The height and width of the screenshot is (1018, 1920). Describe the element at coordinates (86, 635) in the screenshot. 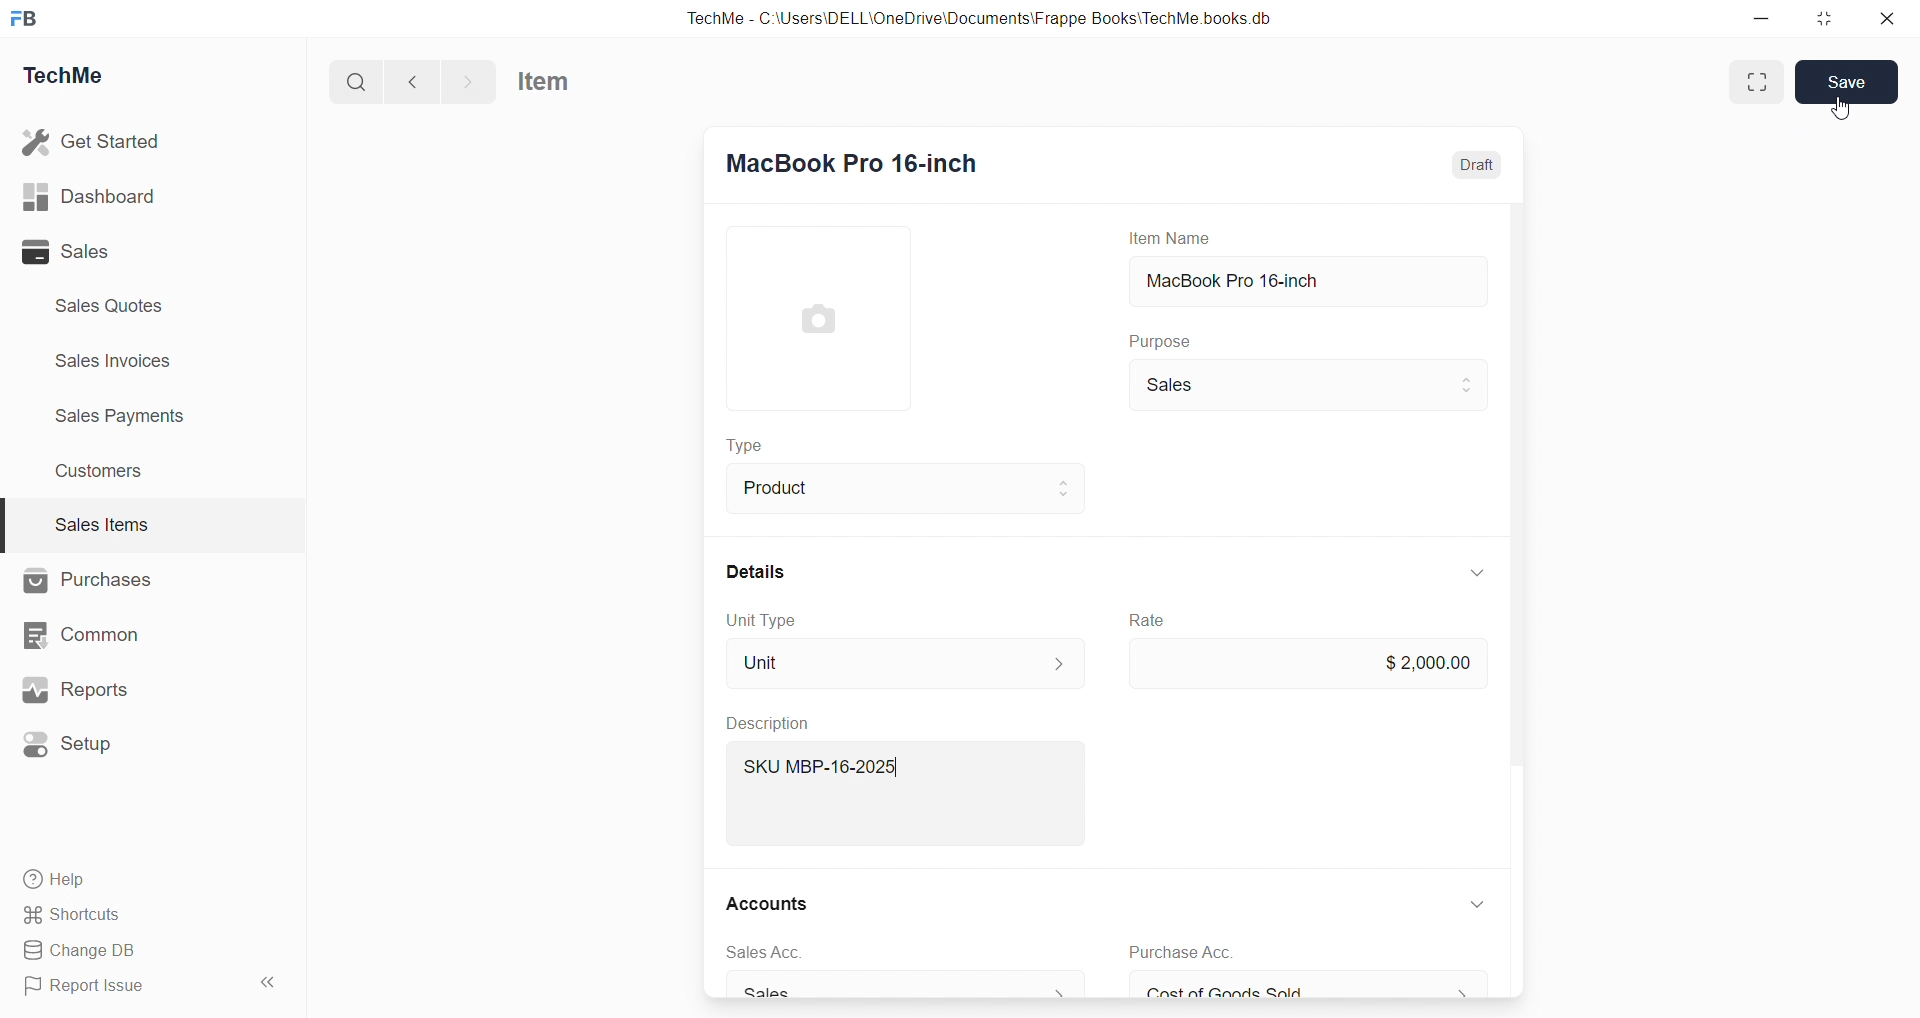

I see `Common` at that location.